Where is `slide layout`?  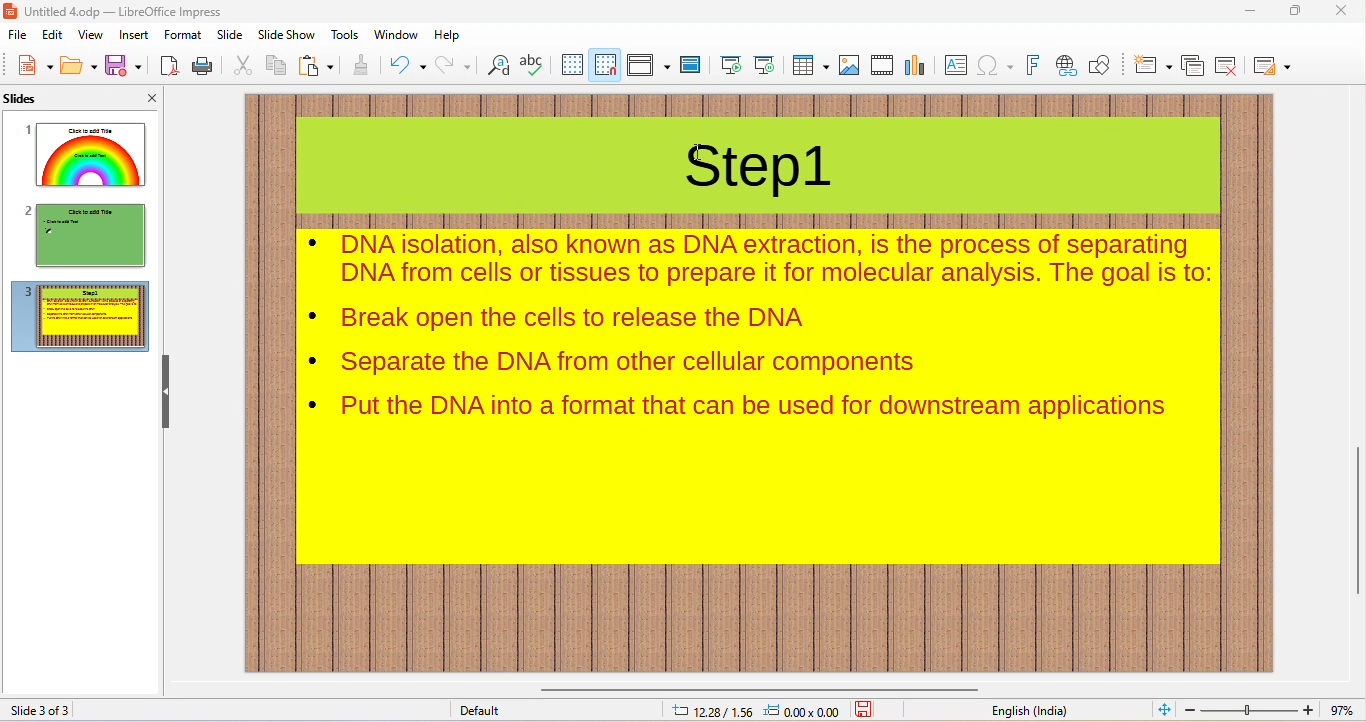
slide layout is located at coordinates (1272, 66).